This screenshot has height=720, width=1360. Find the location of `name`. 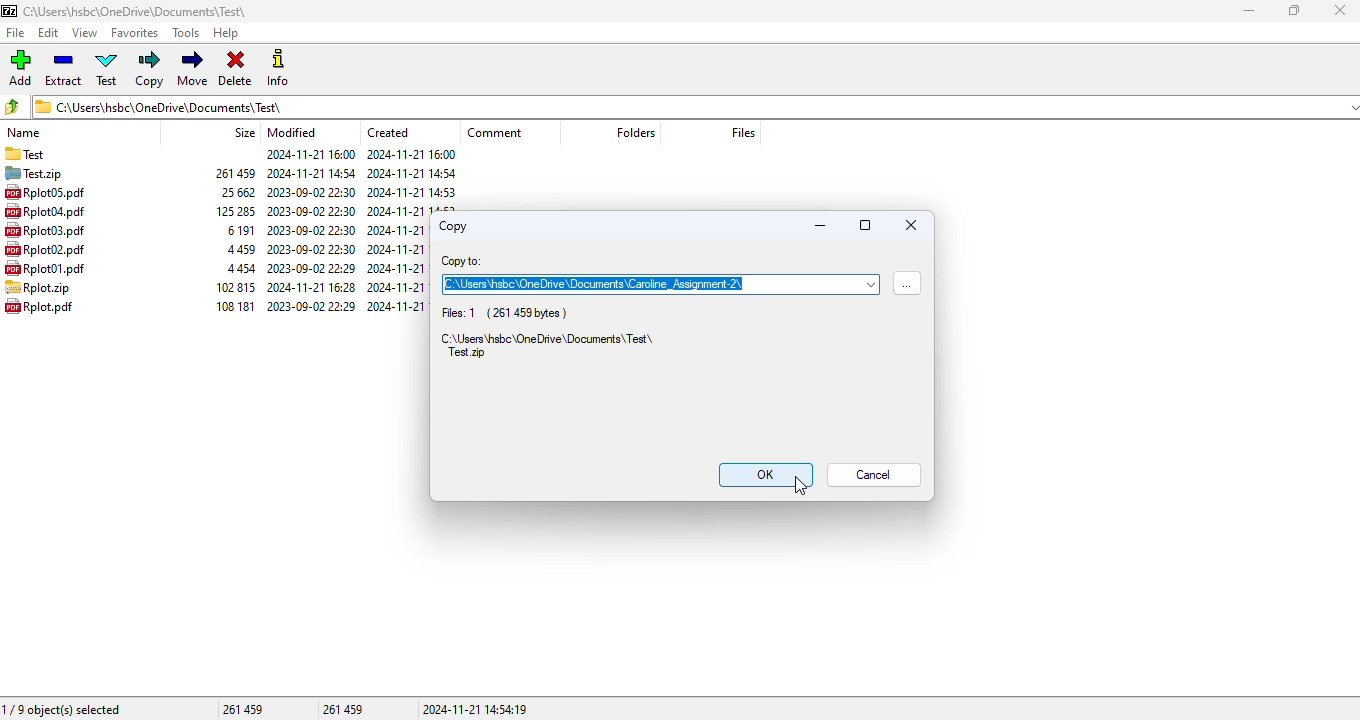

name is located at coordinates (25, 132).